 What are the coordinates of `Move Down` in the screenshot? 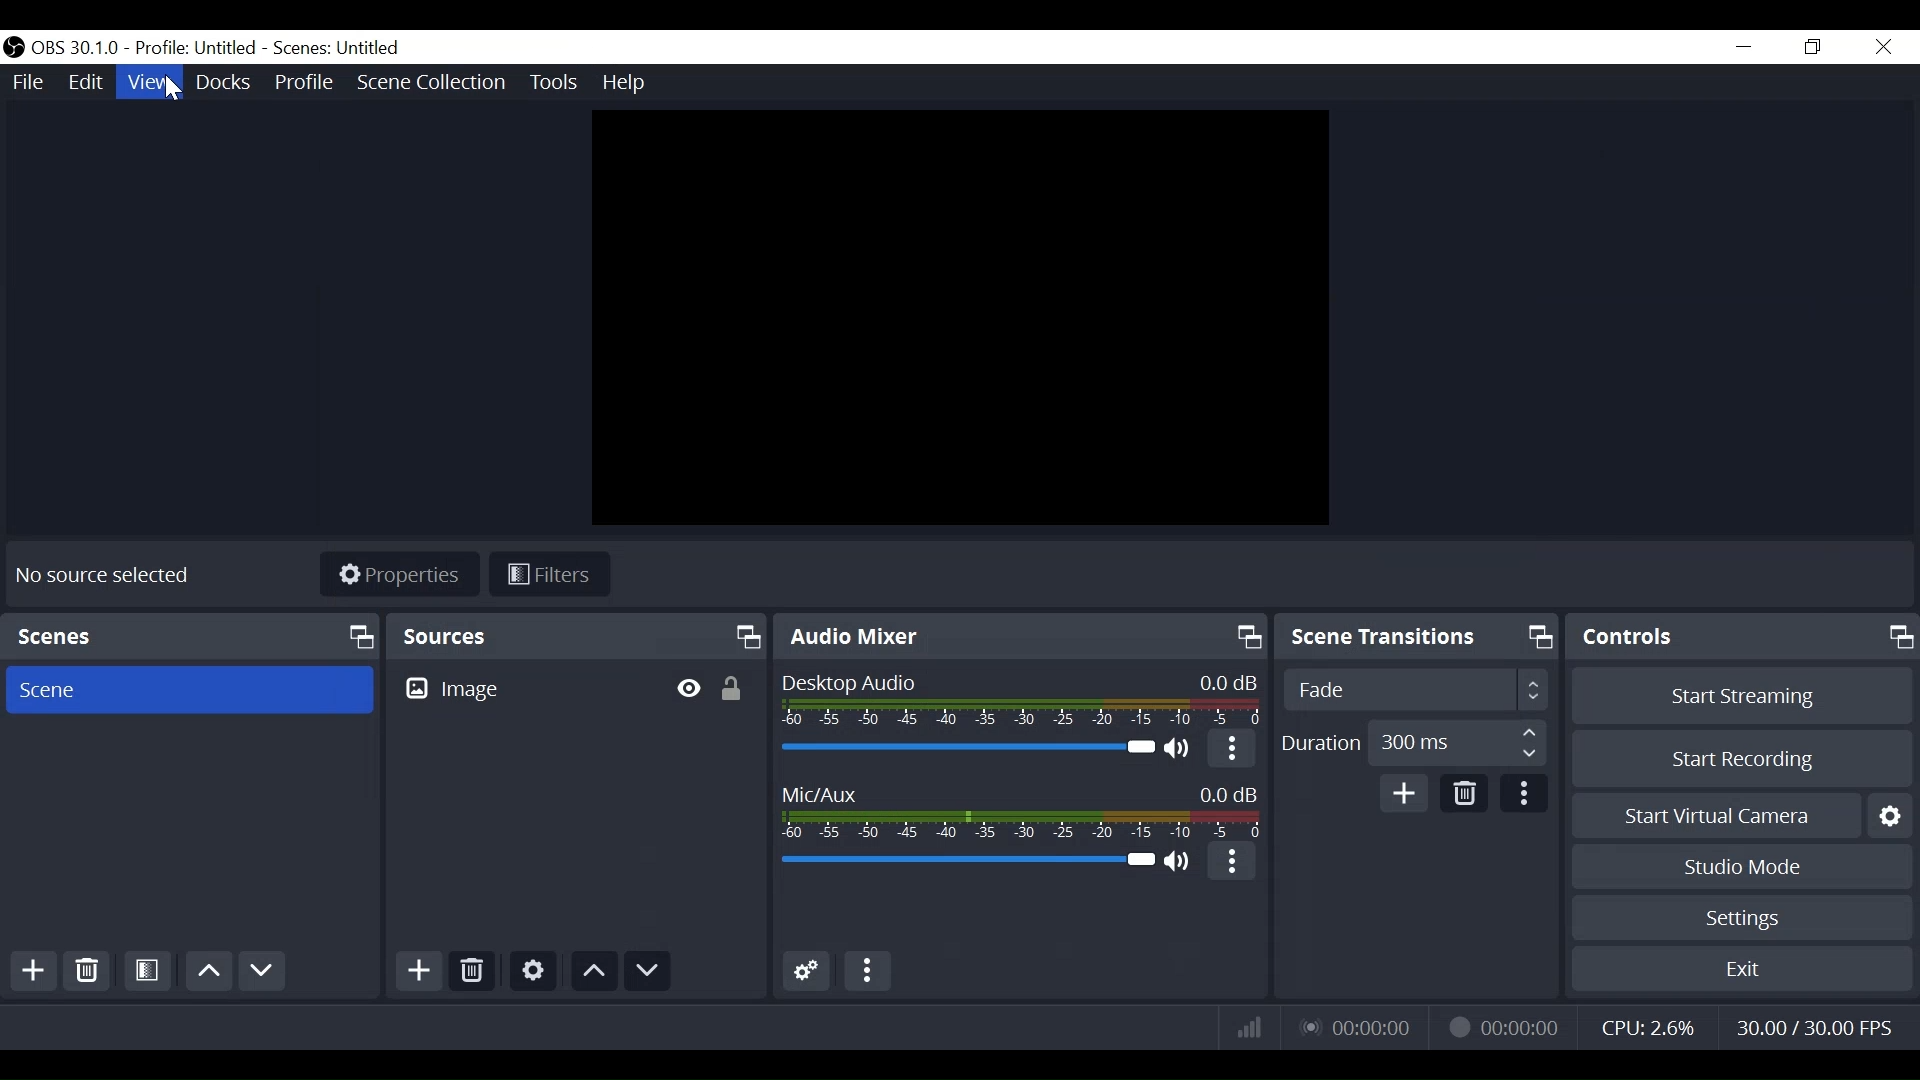 It's located at (266, 972).